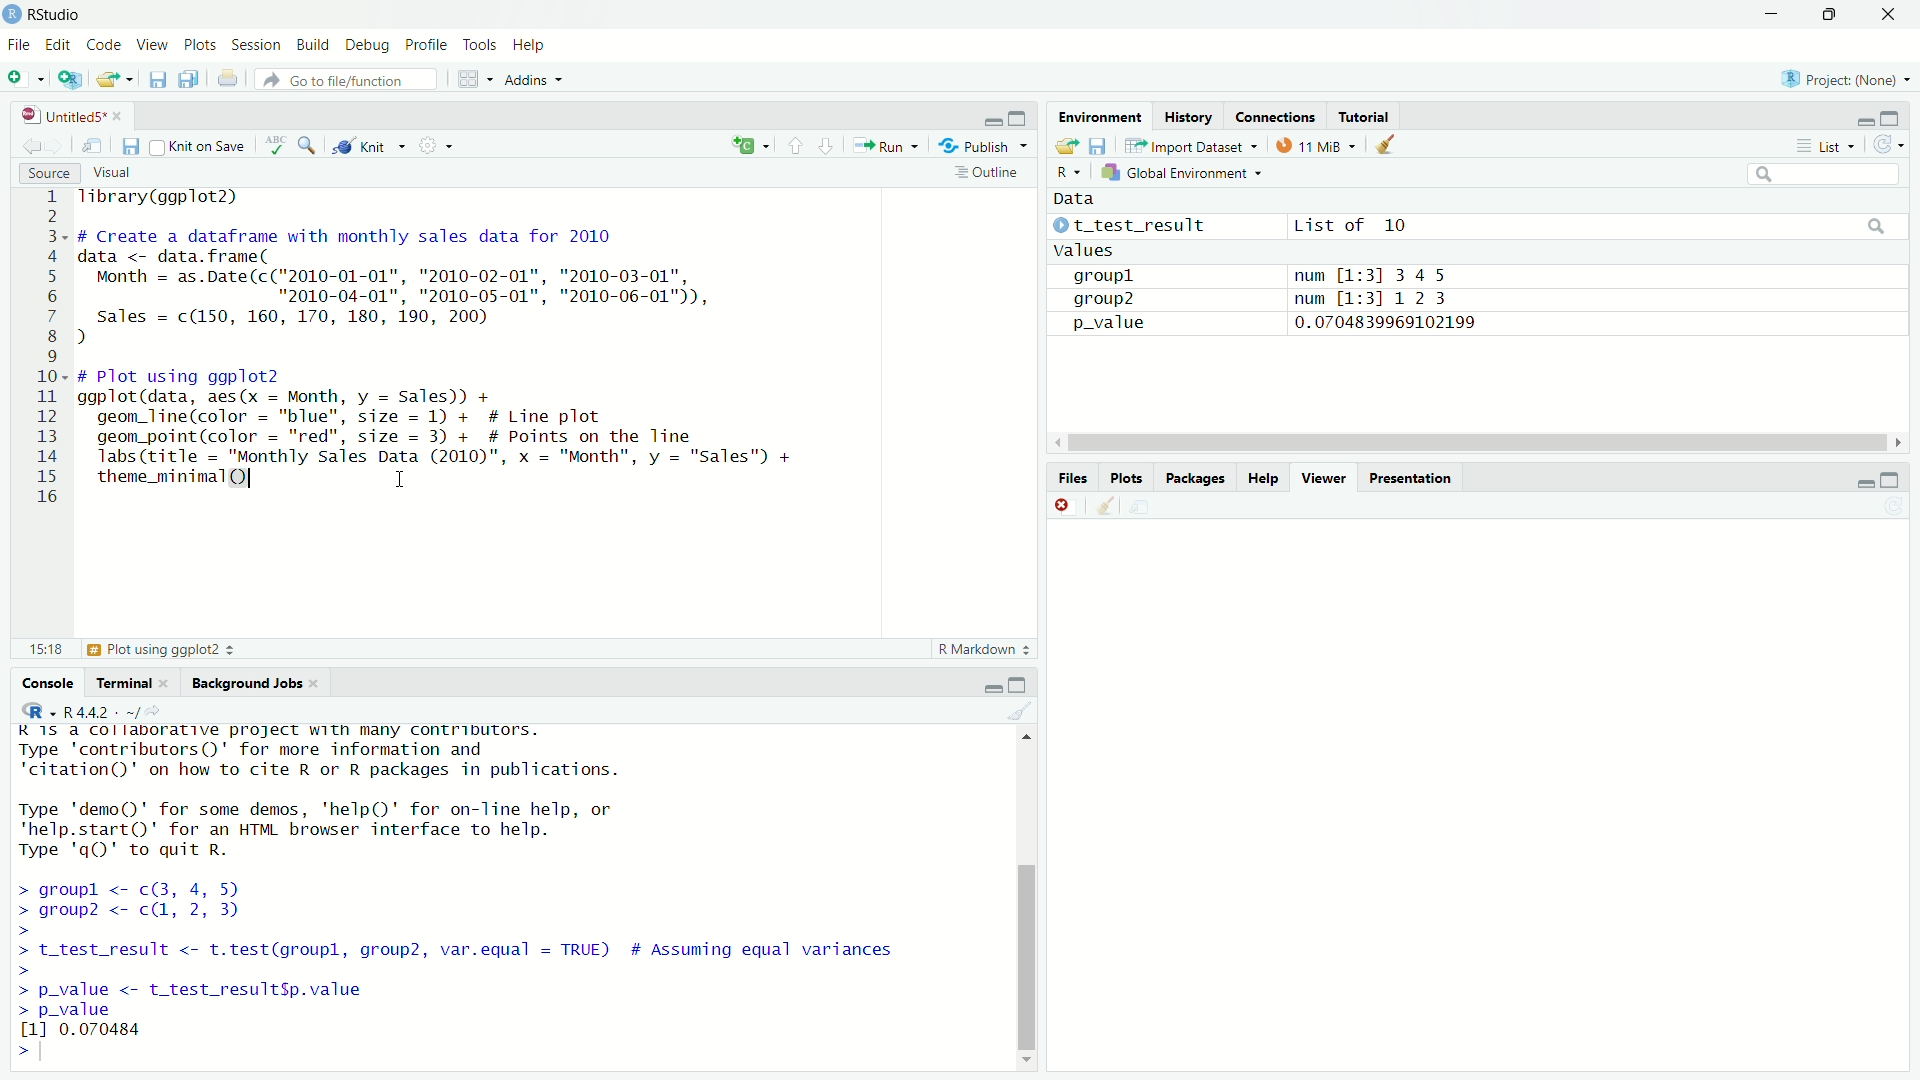 This screenshot has width=1920, height=1080. Describe the element at coordinates (200, 145) in the screenshot. I see `Knit on Save` at that location.